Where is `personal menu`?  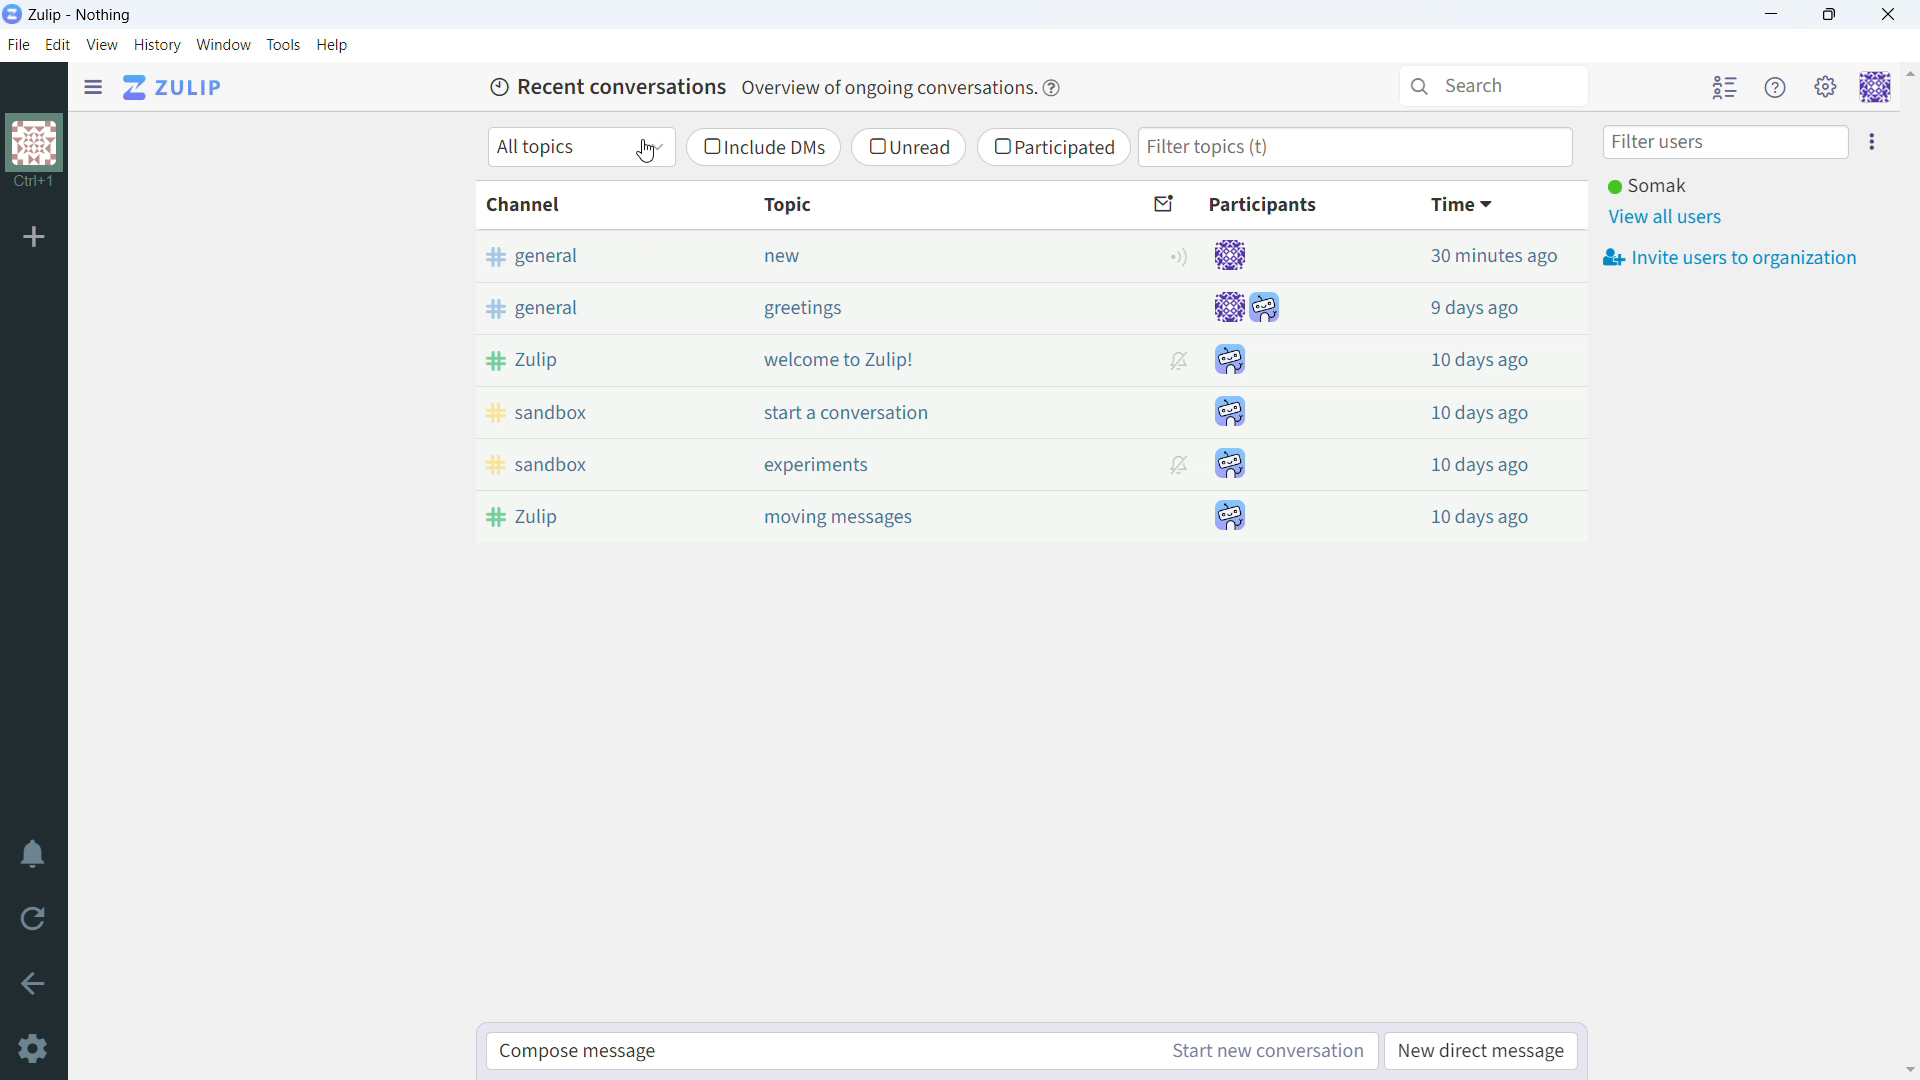
personal menu is located at coordinates (1877, 86).